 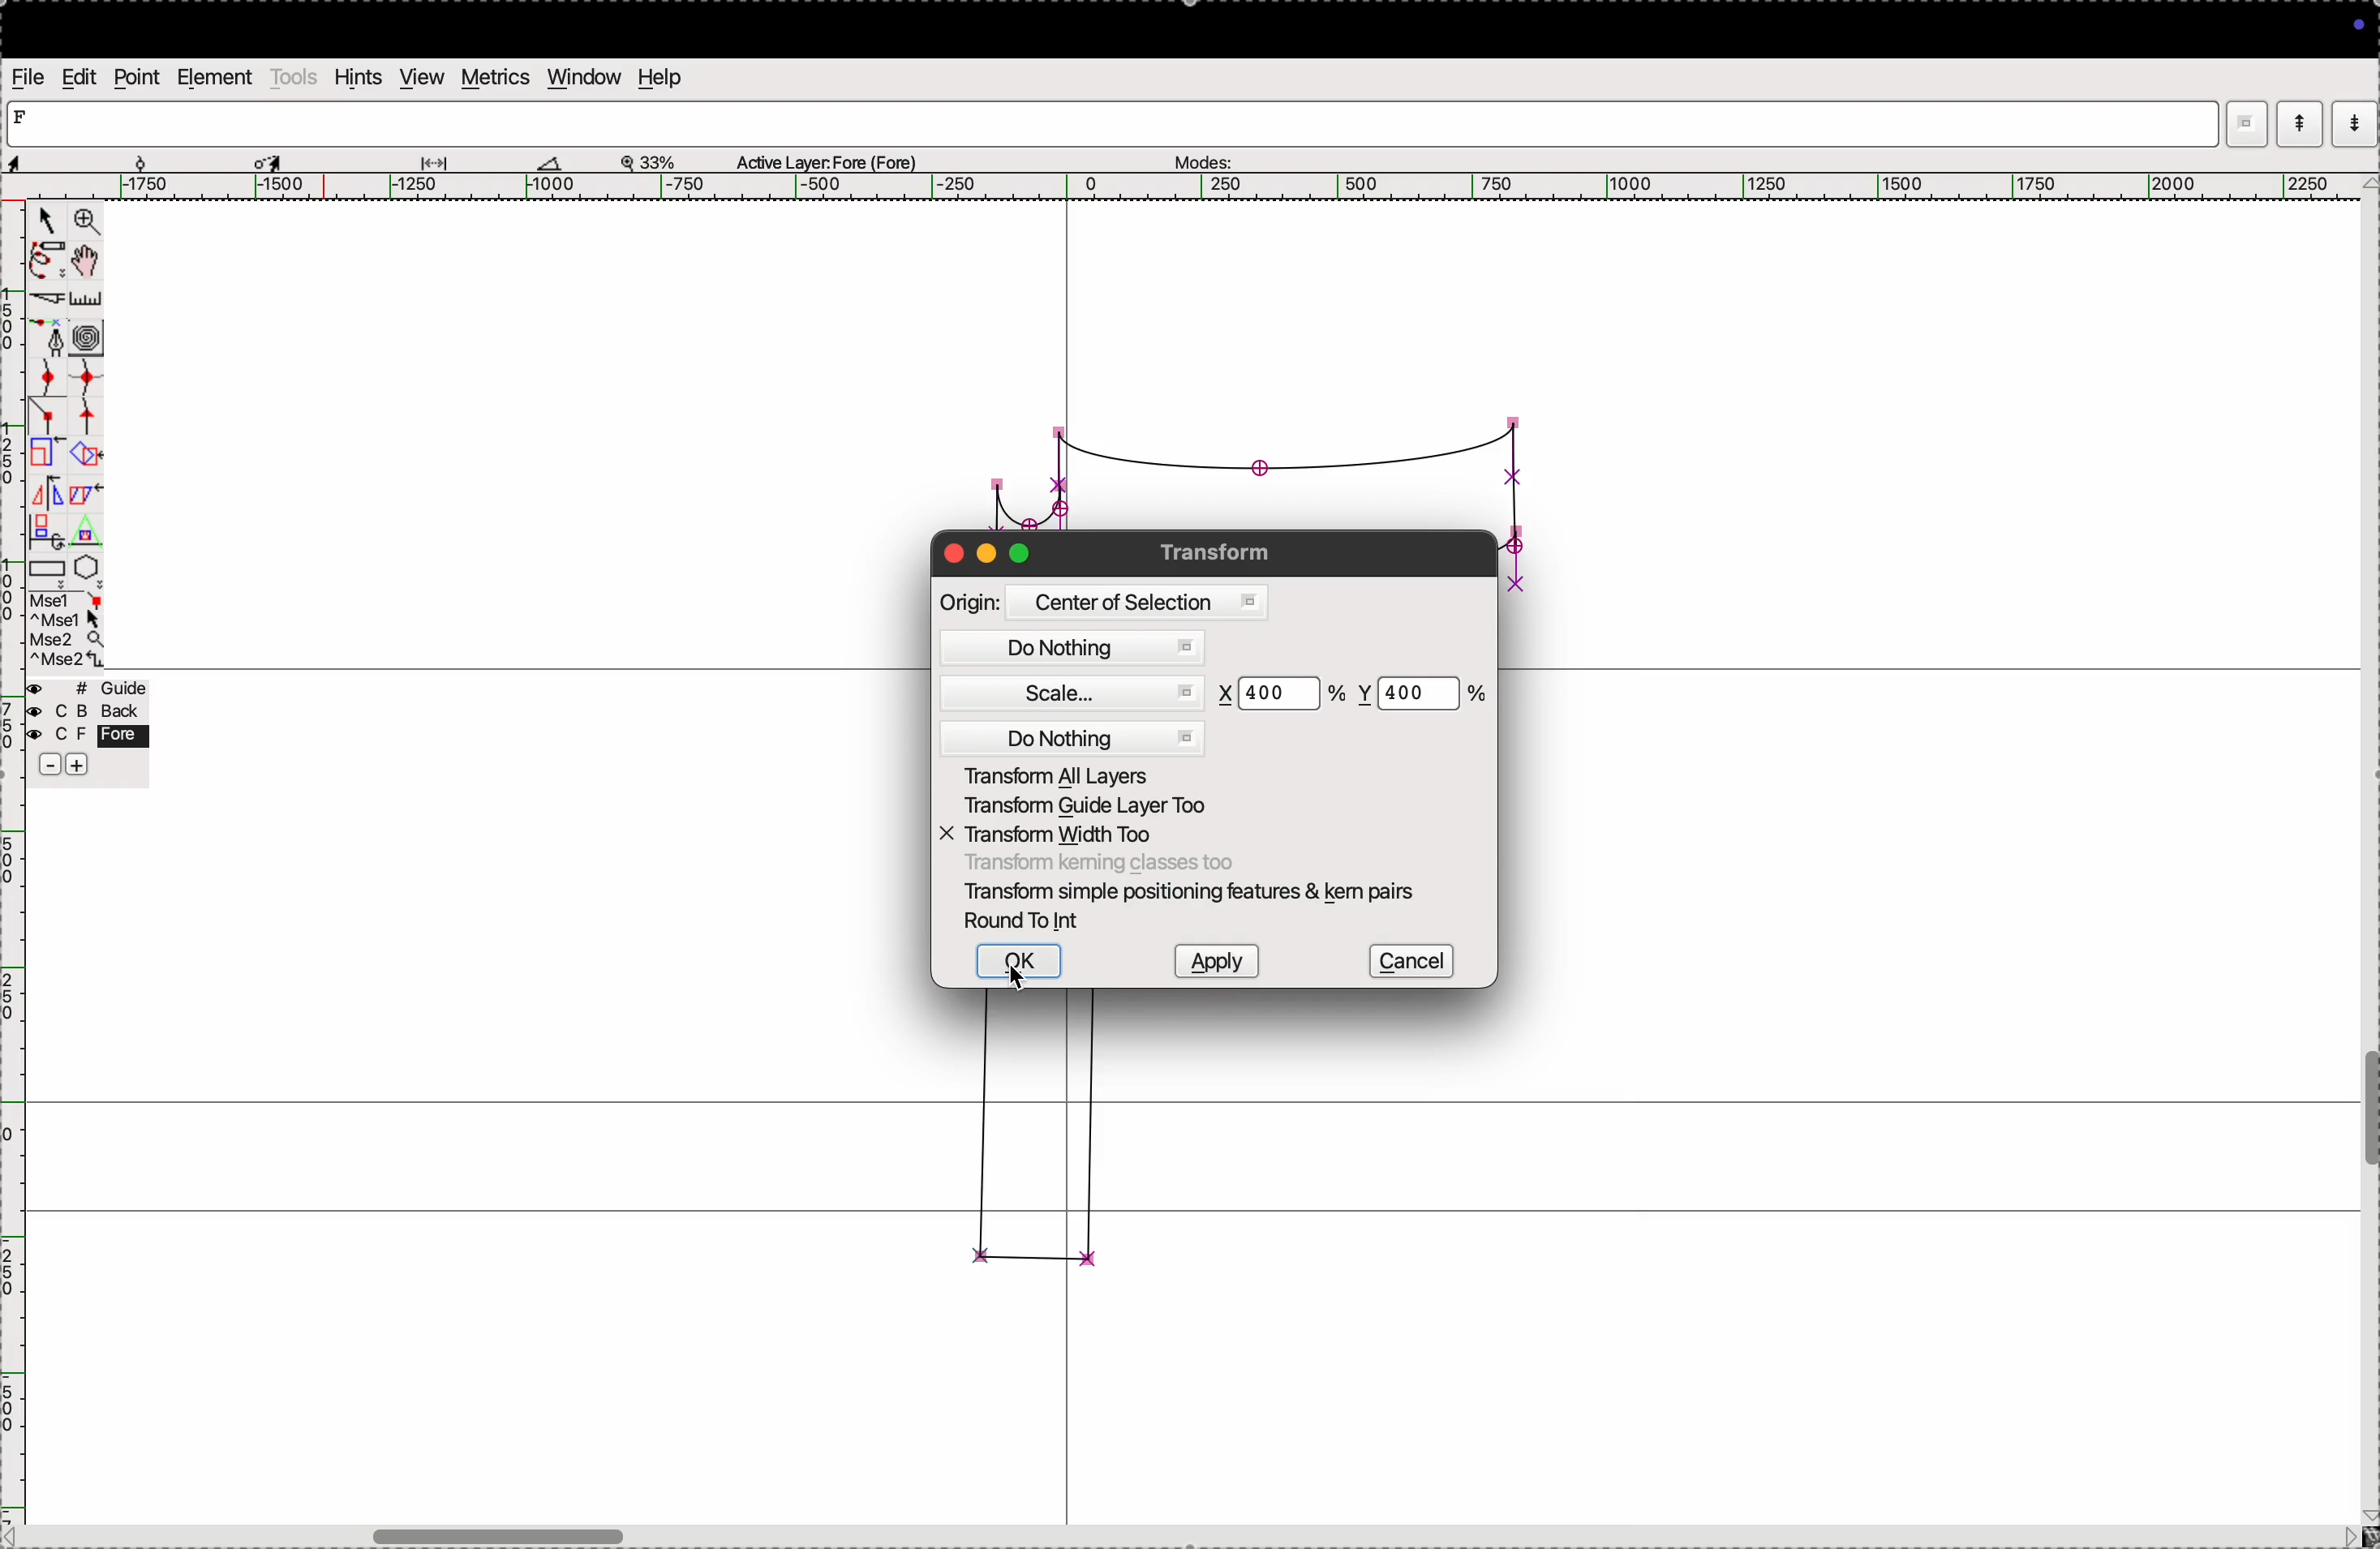 I want to click on round to int, so click(x=1028, y=922).